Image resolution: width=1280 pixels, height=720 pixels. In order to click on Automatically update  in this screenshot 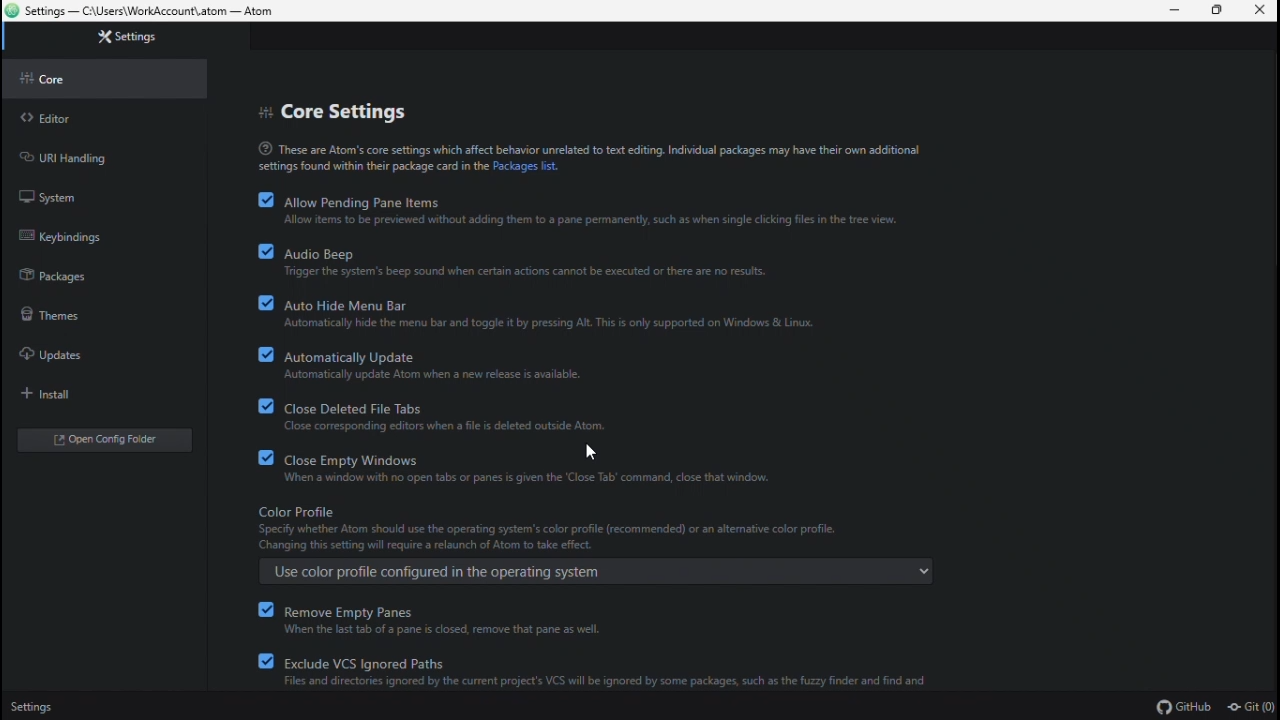, I will do `click(444, 367)`.